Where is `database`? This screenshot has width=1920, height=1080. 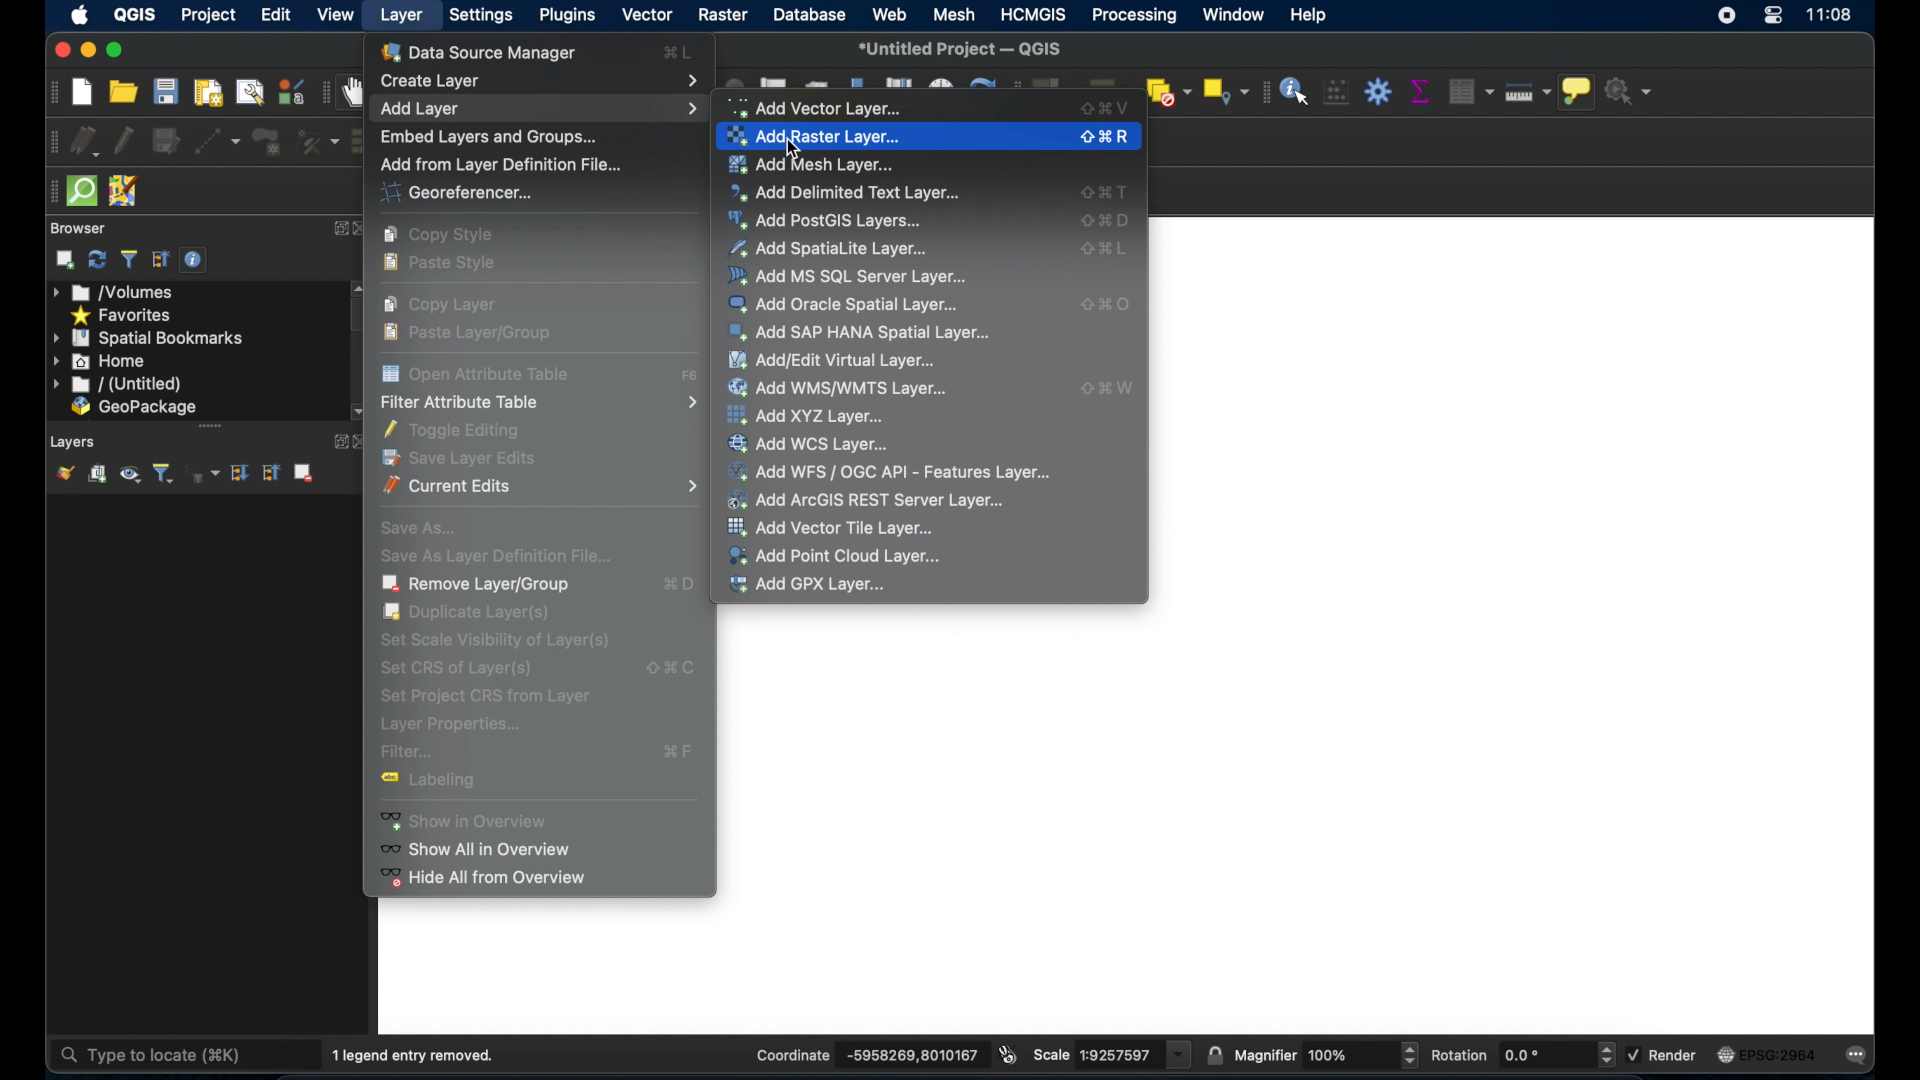 database is located at coordinates (812, 16).